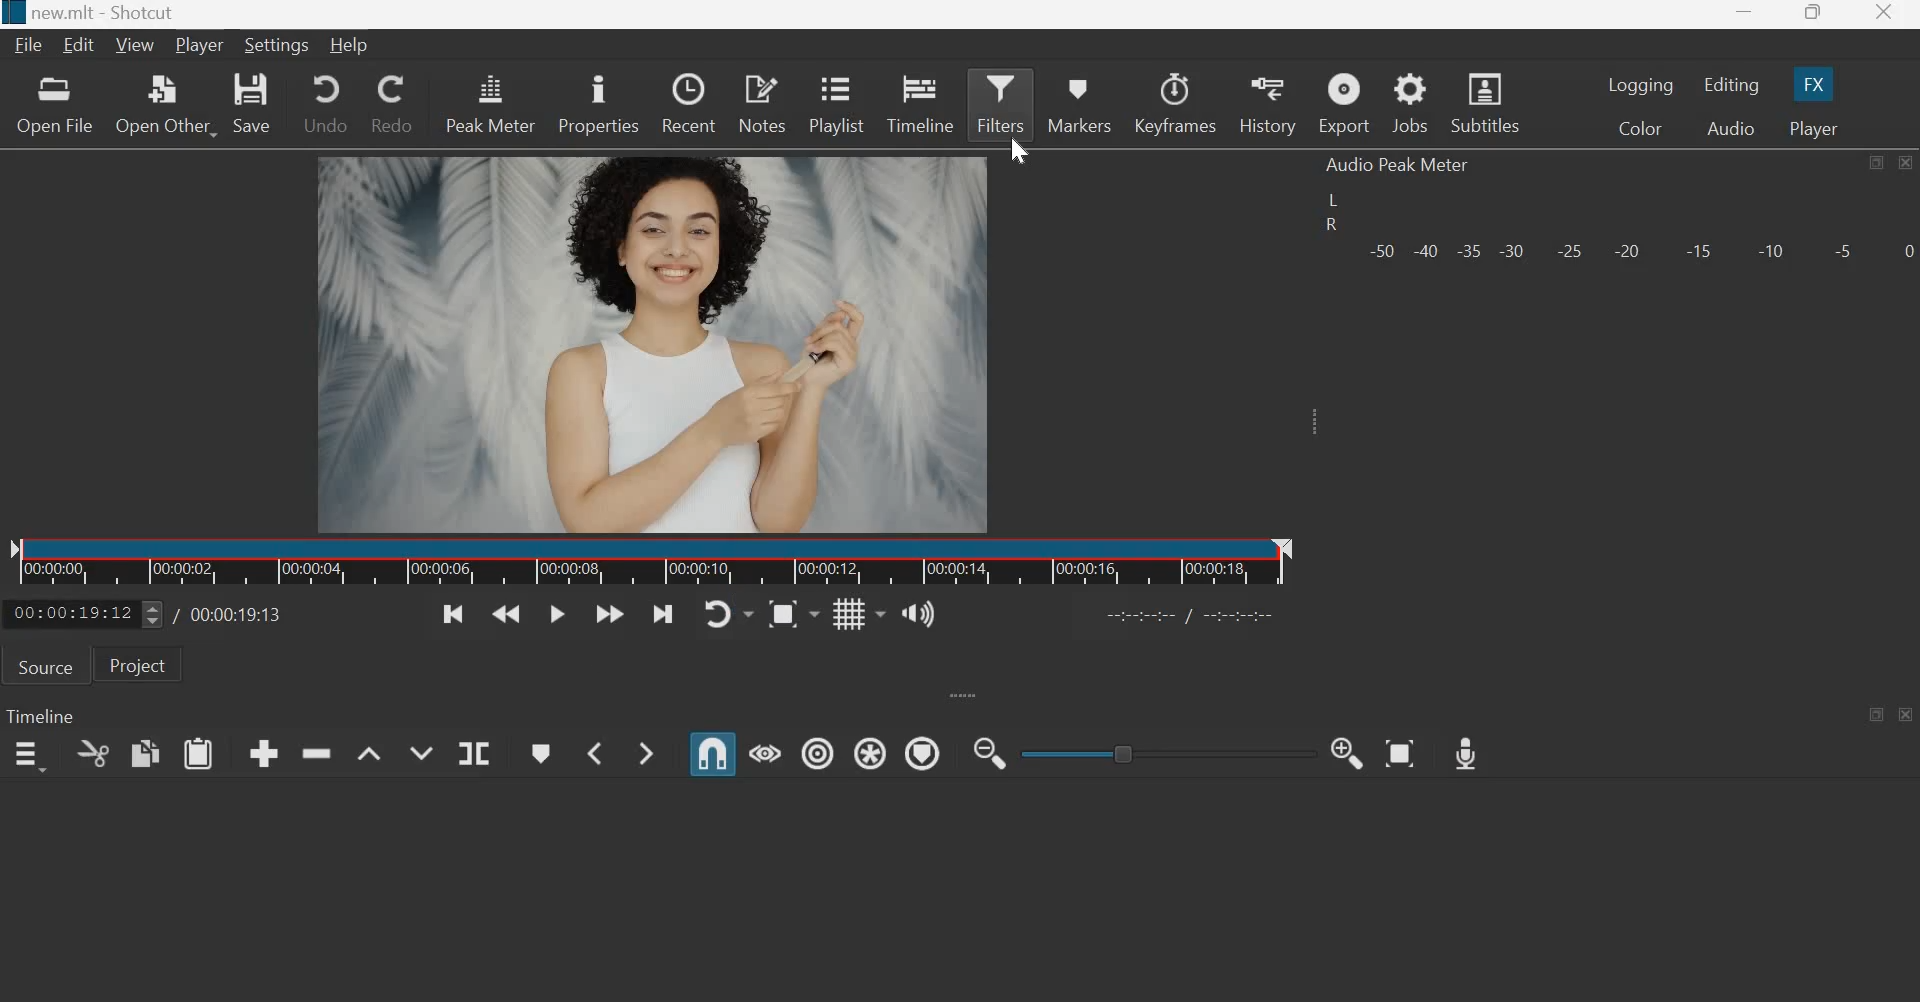  I want to click on notes, so click(762, 102).